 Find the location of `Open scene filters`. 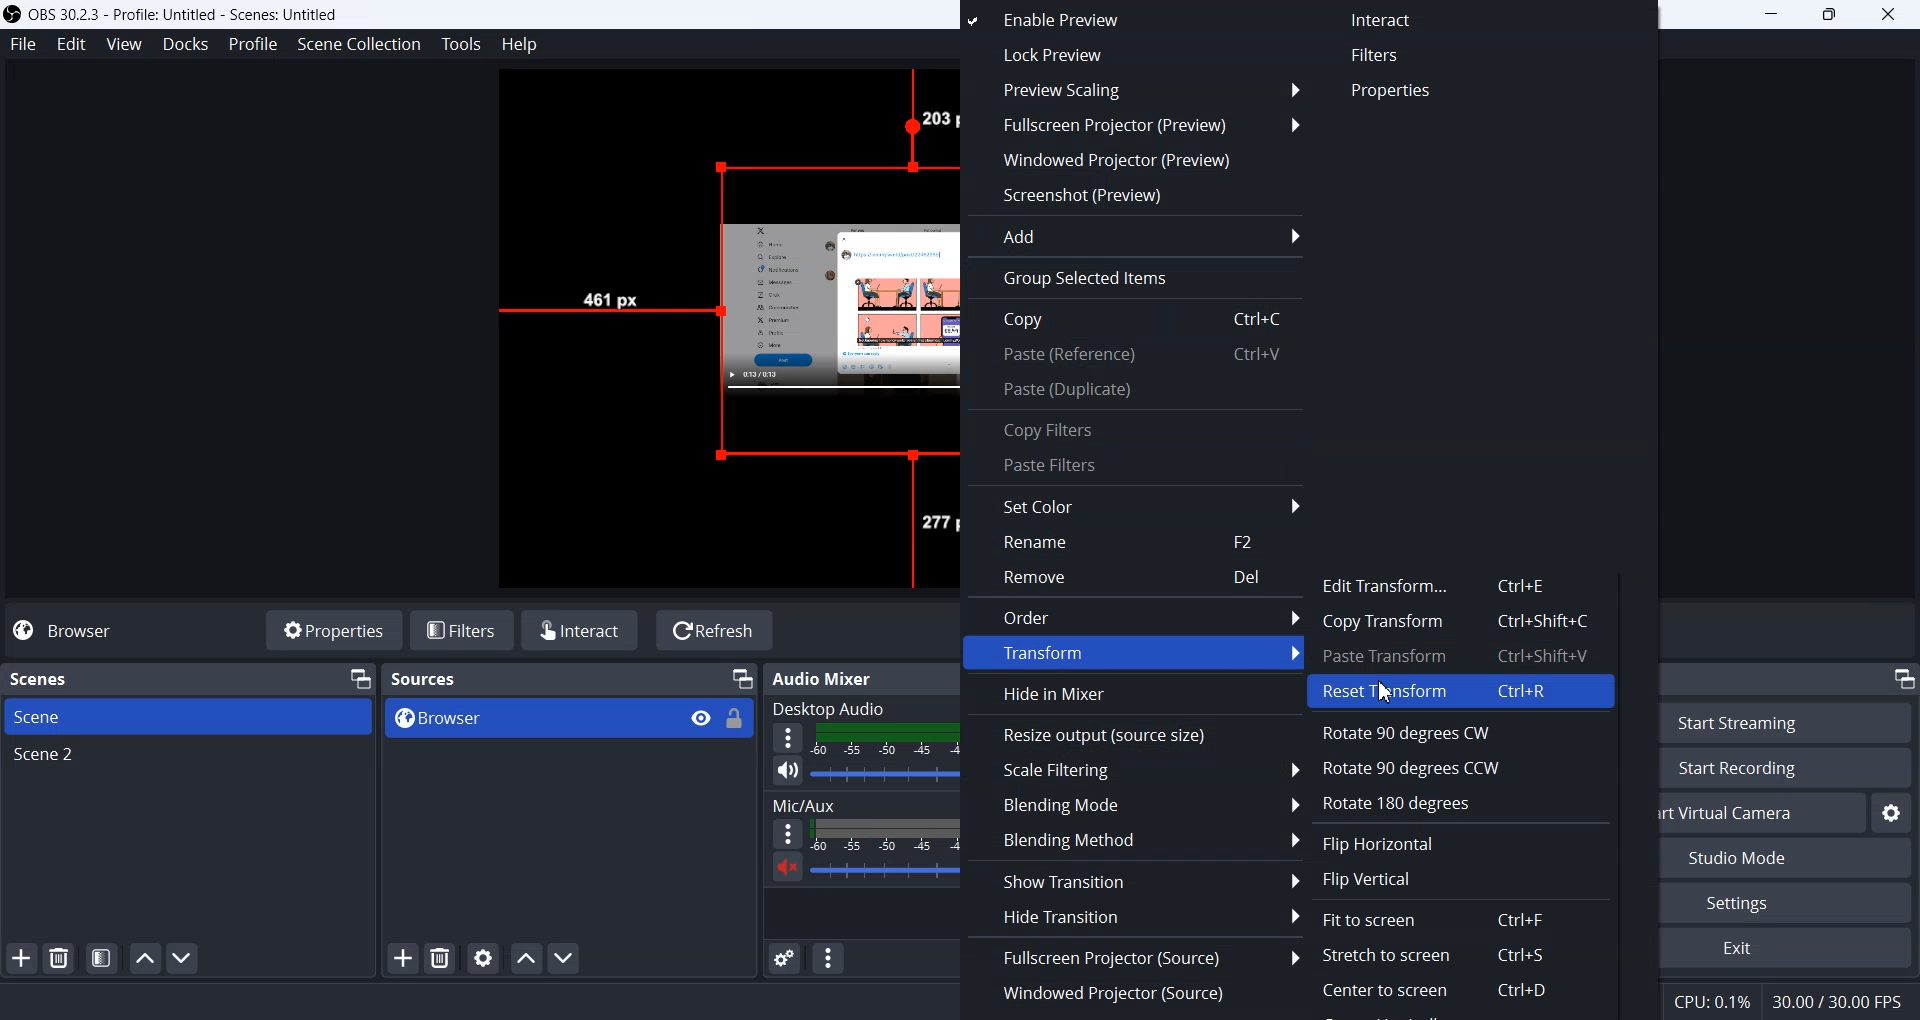

Open scene filters is located at coordinates (100, 958).